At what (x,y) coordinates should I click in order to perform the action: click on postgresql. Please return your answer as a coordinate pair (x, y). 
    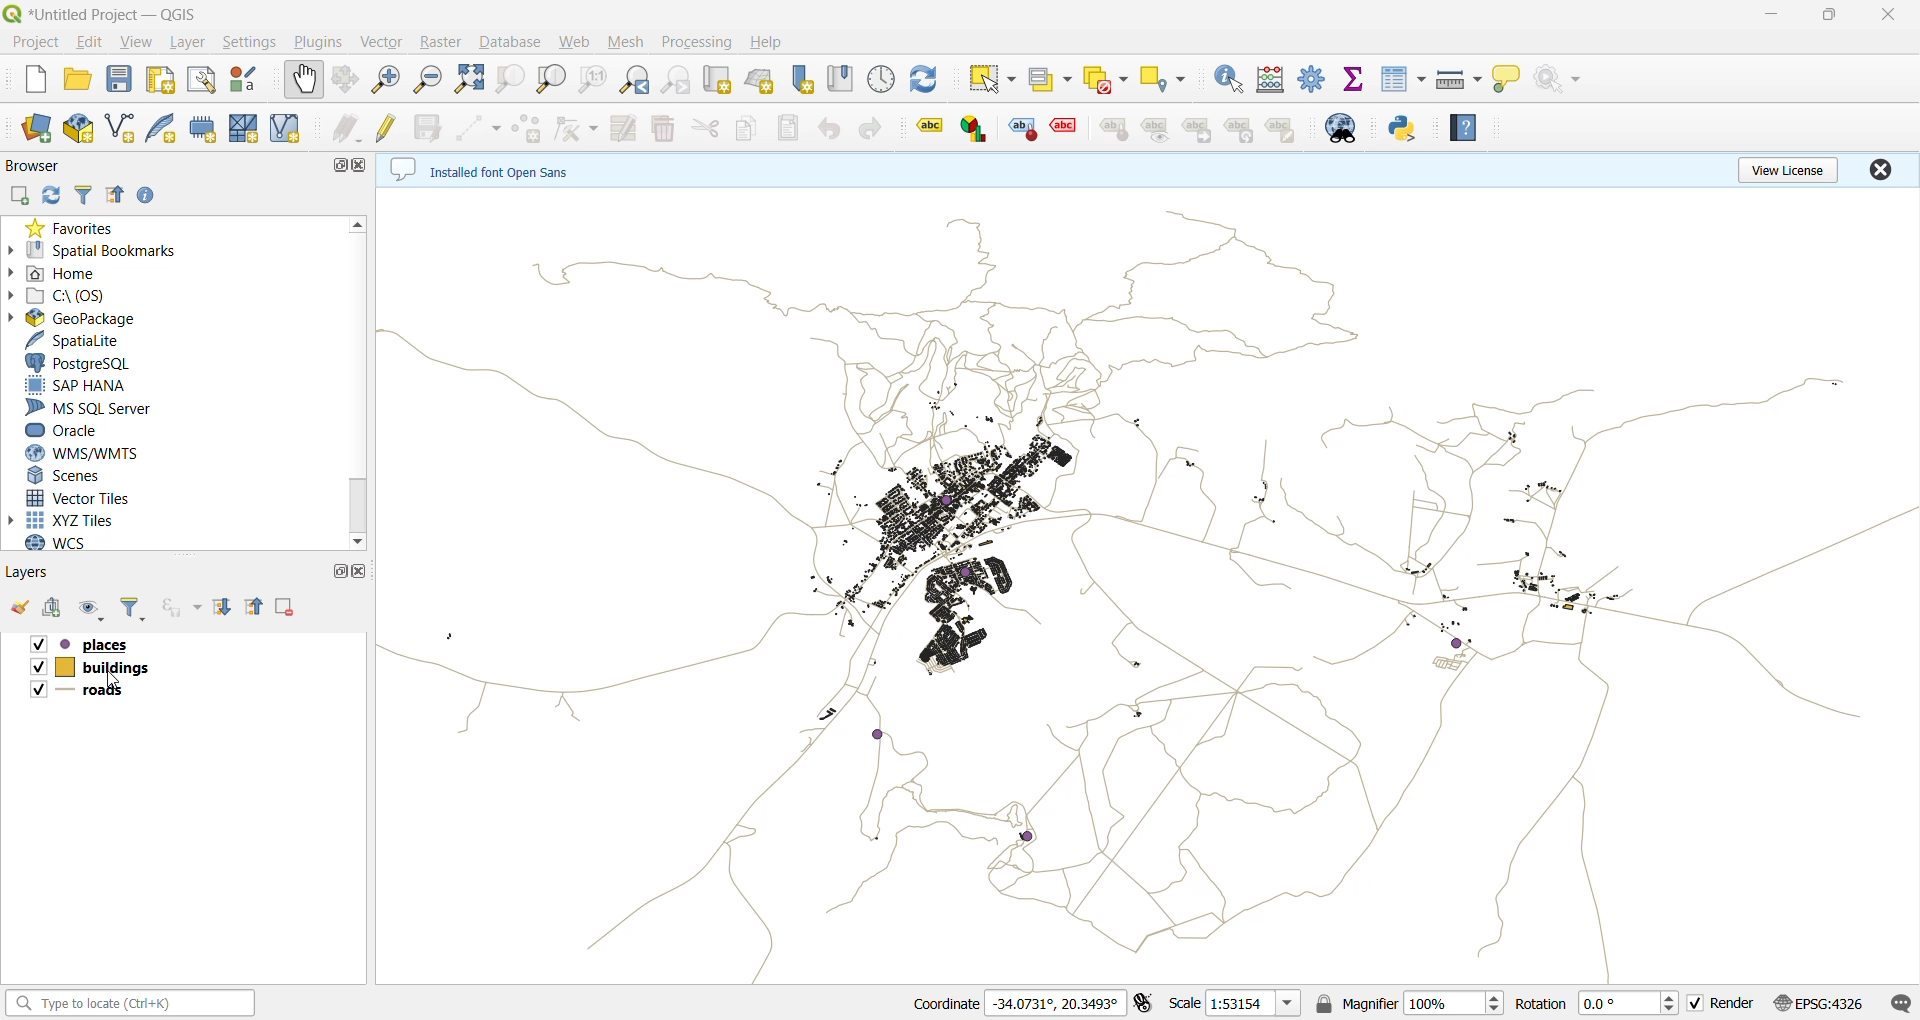
    Looking at the image, I should click on (79, 364).